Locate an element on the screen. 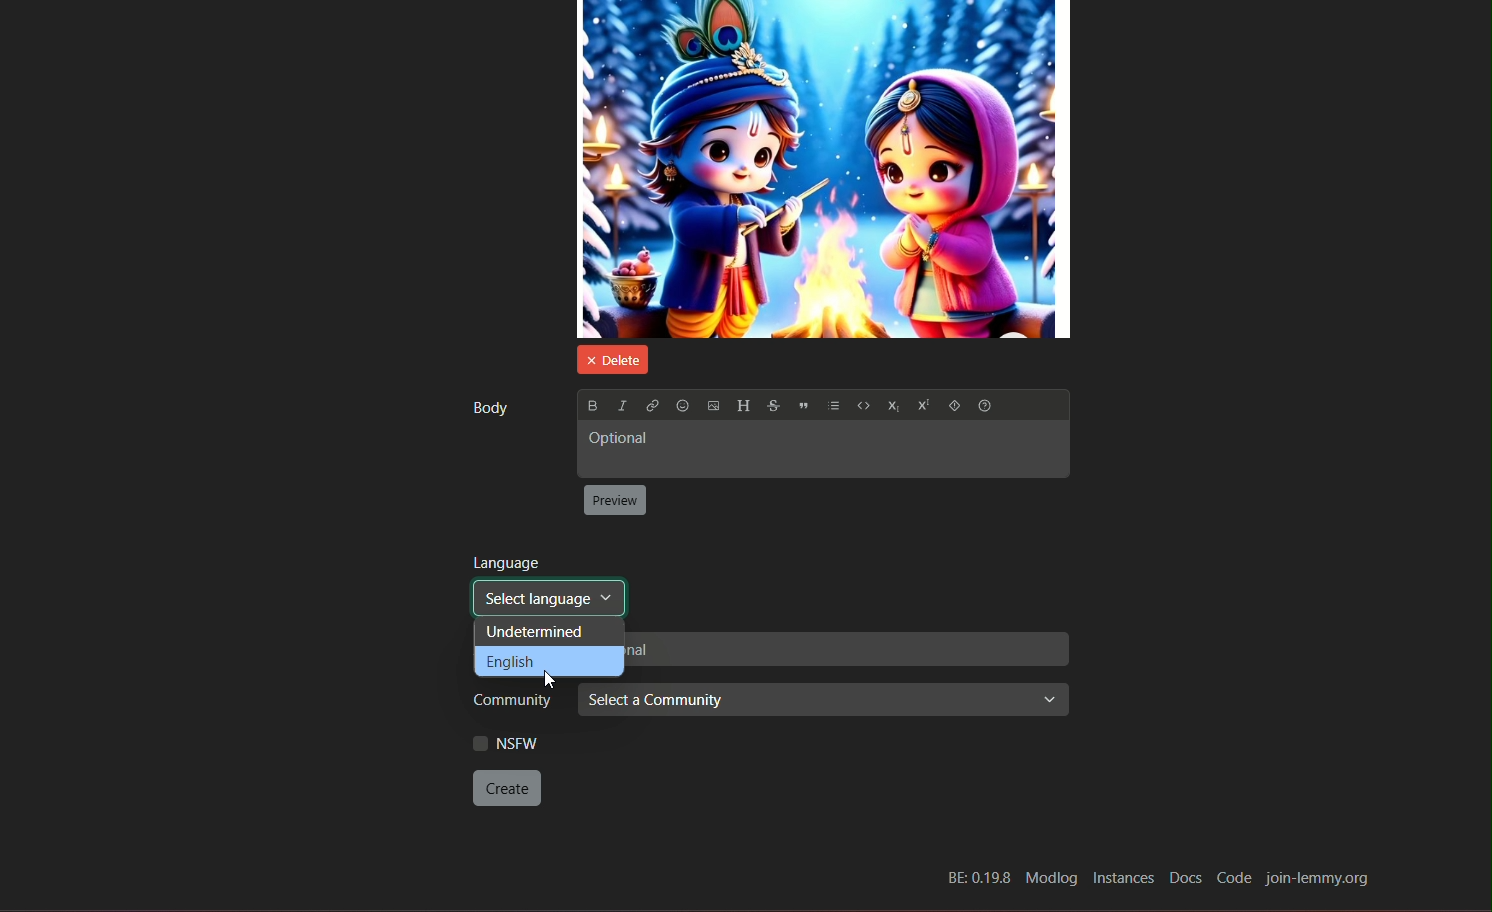 This screenshot has width=1492, height=912. undetermined is located at coordinates (549, 632).